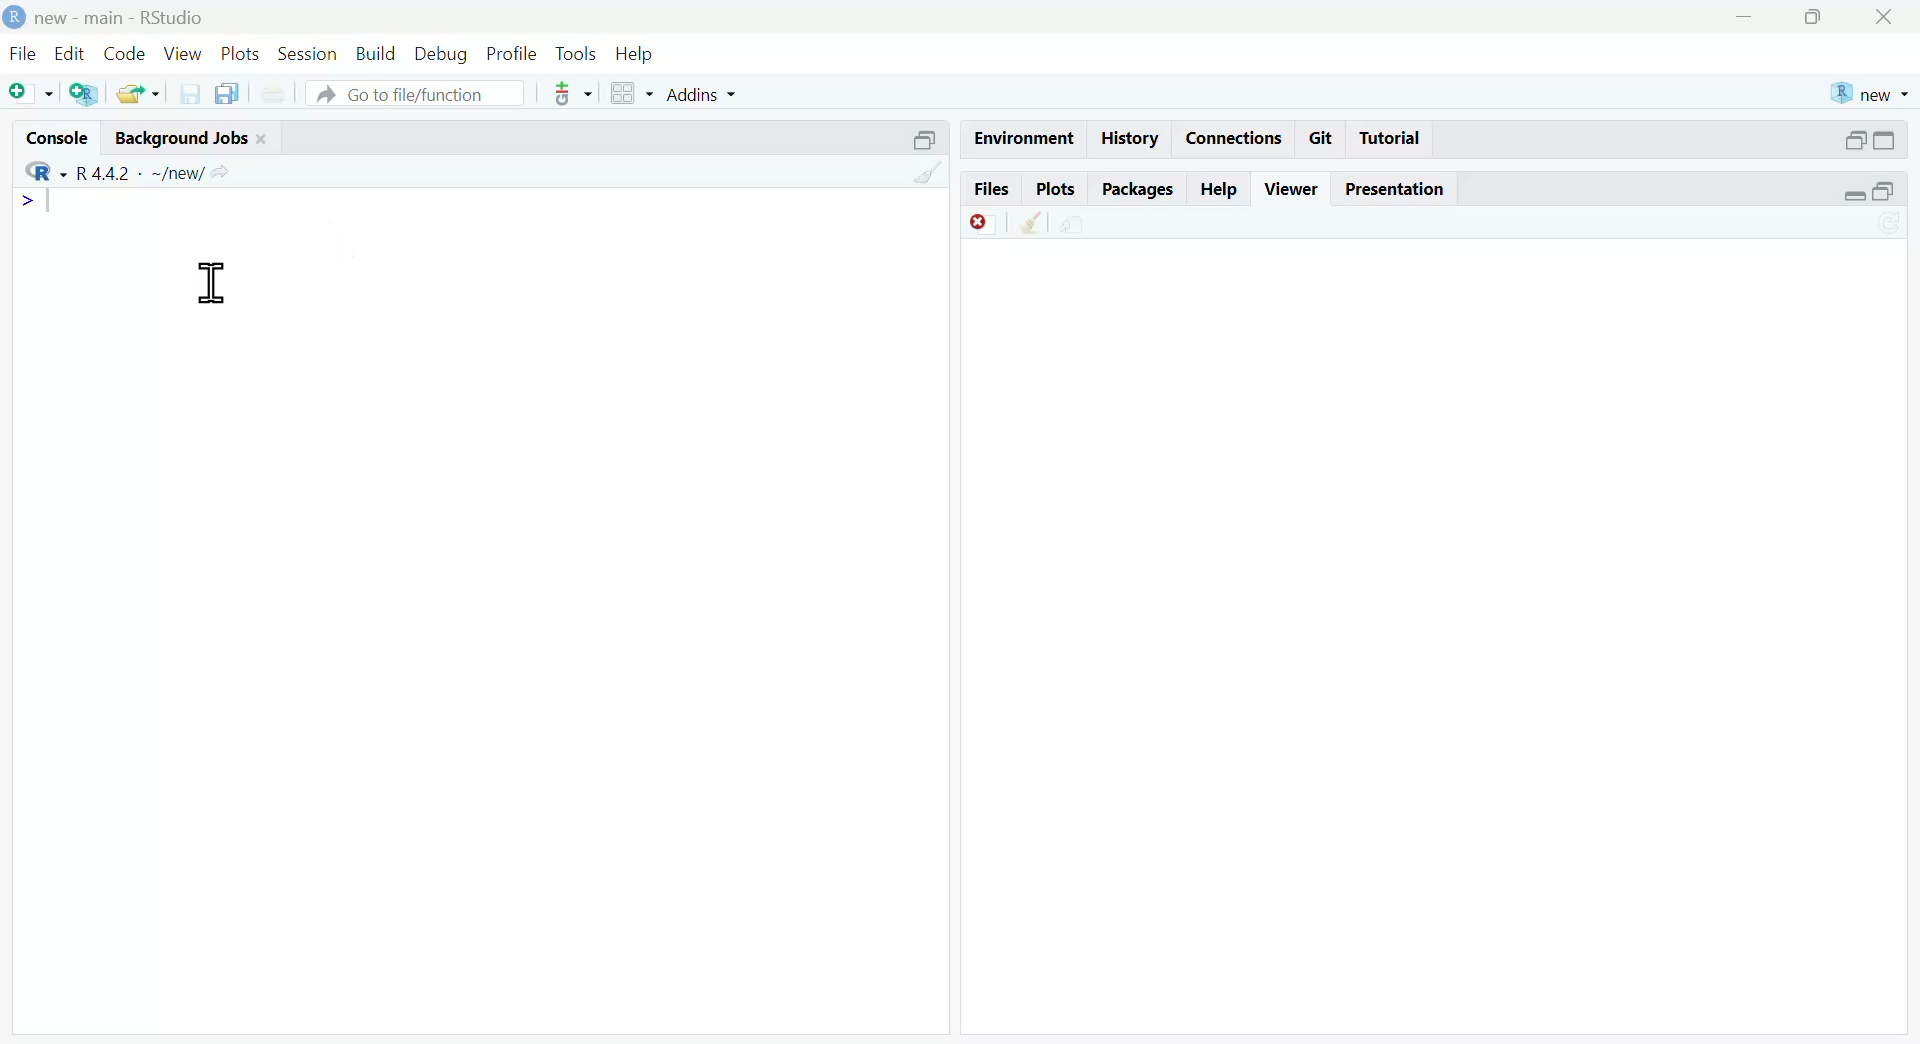 The height and width of the screenshot is (1044, 1920). I want to click on Debug, so click(441, 54).